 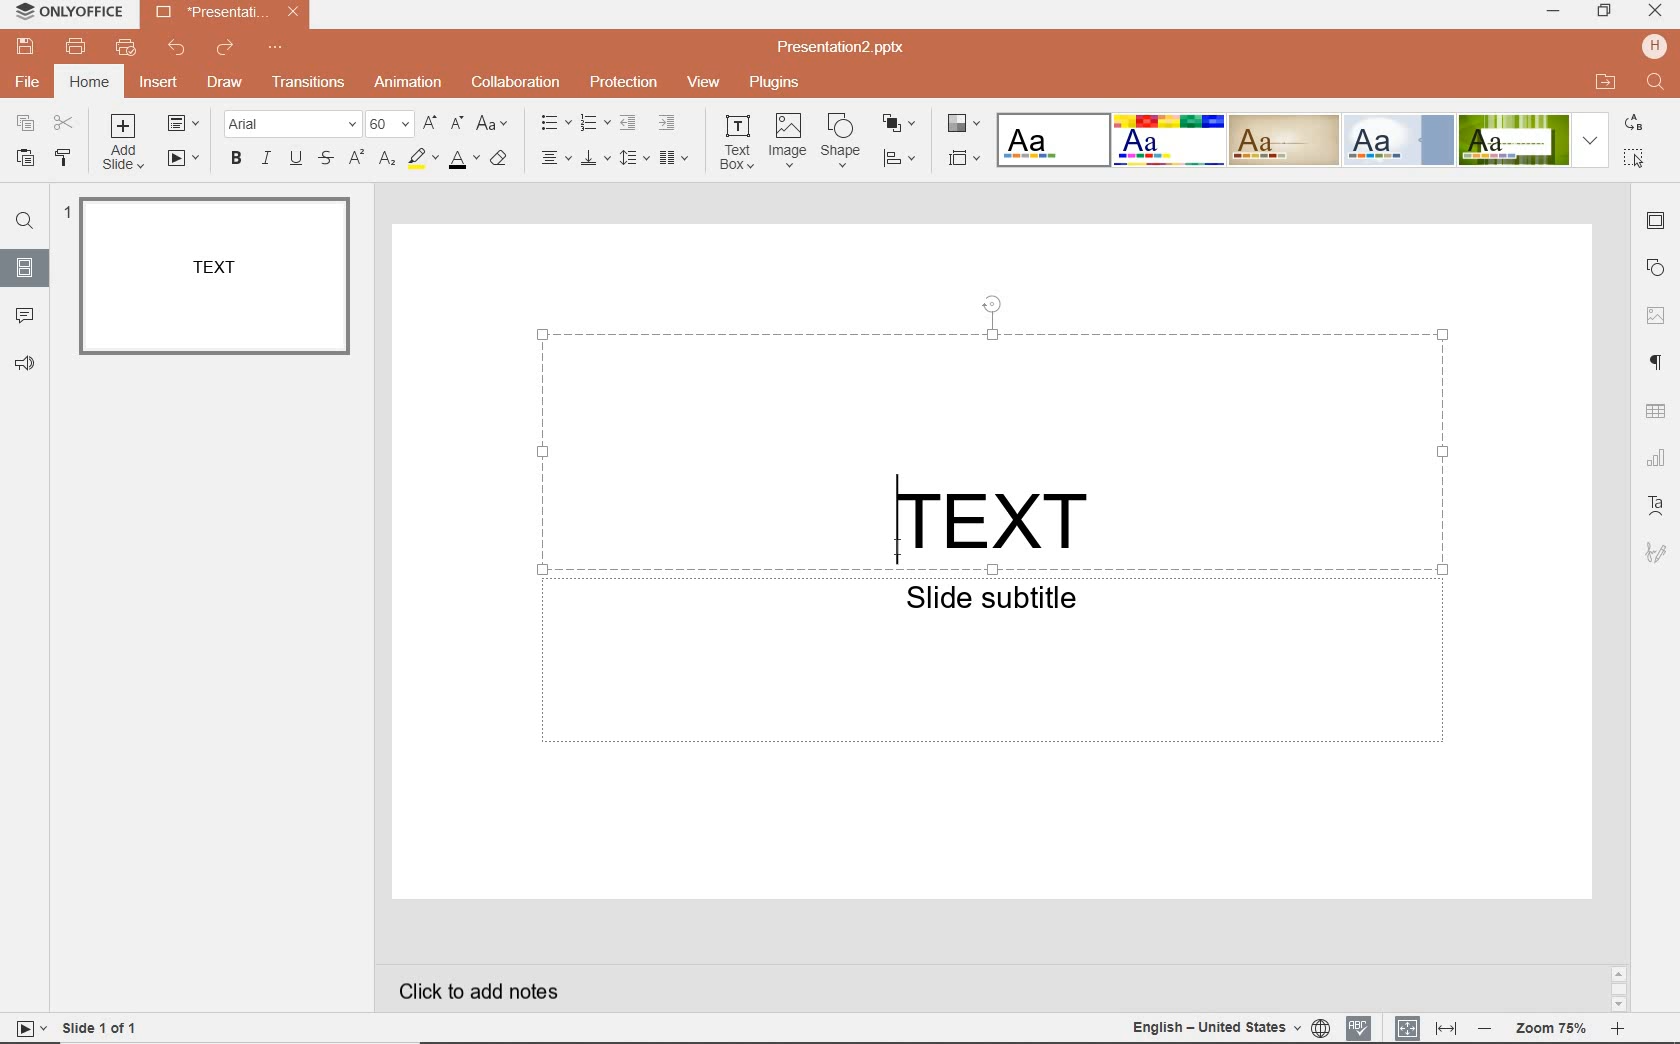 What do you see at coordinates (1658, 312) in the screenshot?
I see `IMAGE SETTINGS` at bounding box center [1658, 312].